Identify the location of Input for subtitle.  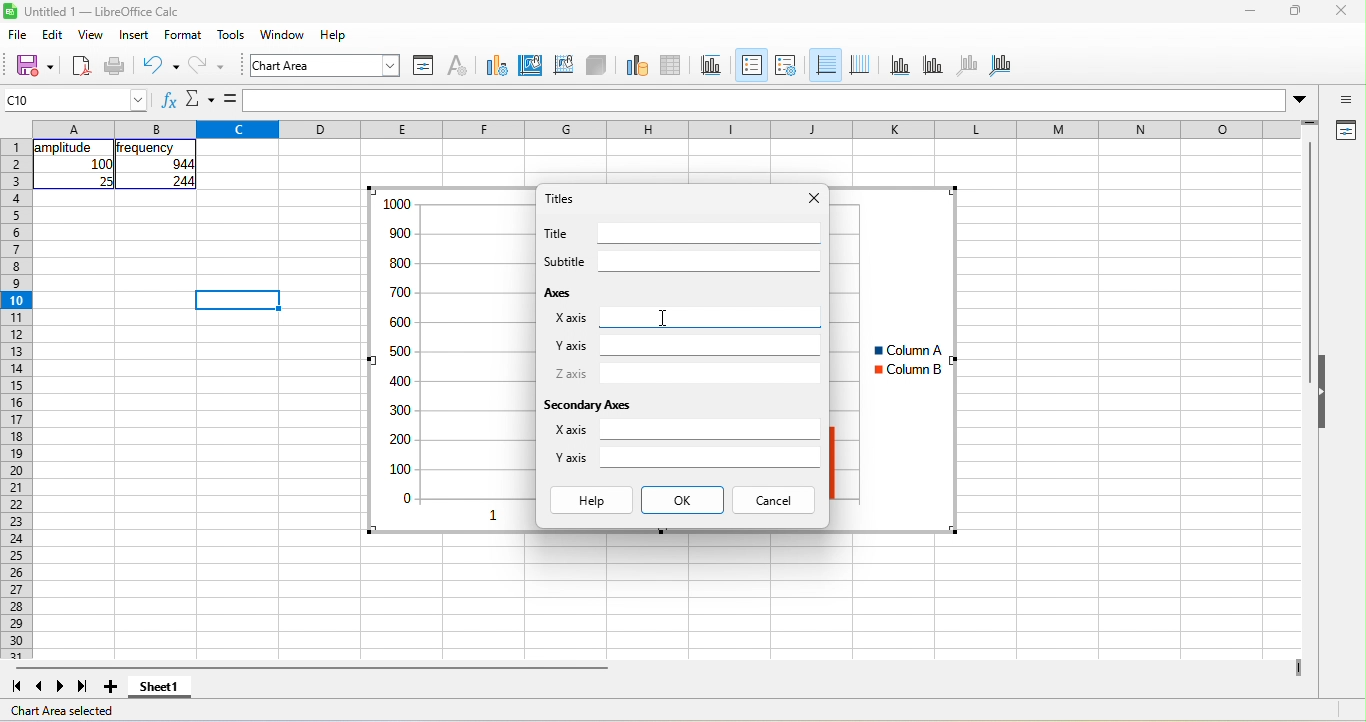
(710, 261).